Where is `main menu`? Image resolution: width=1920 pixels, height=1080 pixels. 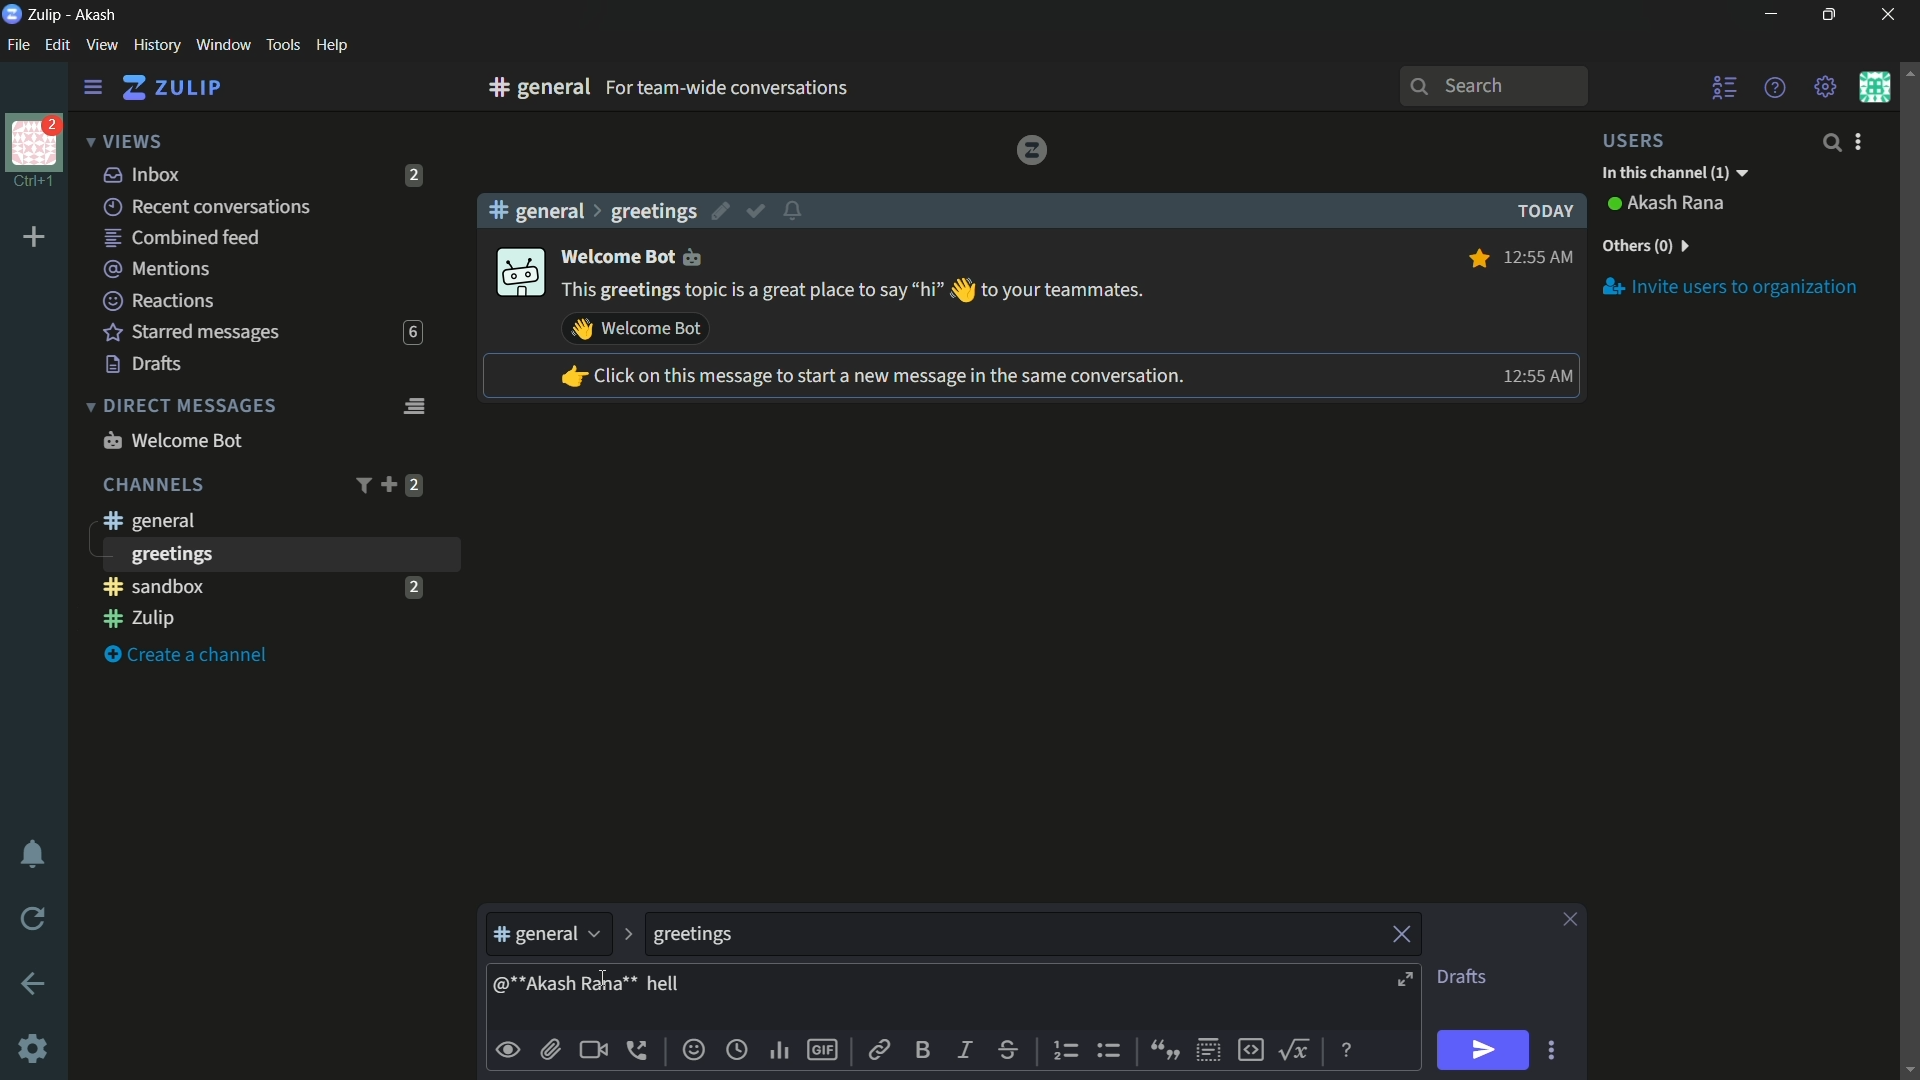 main menu is located at coordinates (1826, 87).